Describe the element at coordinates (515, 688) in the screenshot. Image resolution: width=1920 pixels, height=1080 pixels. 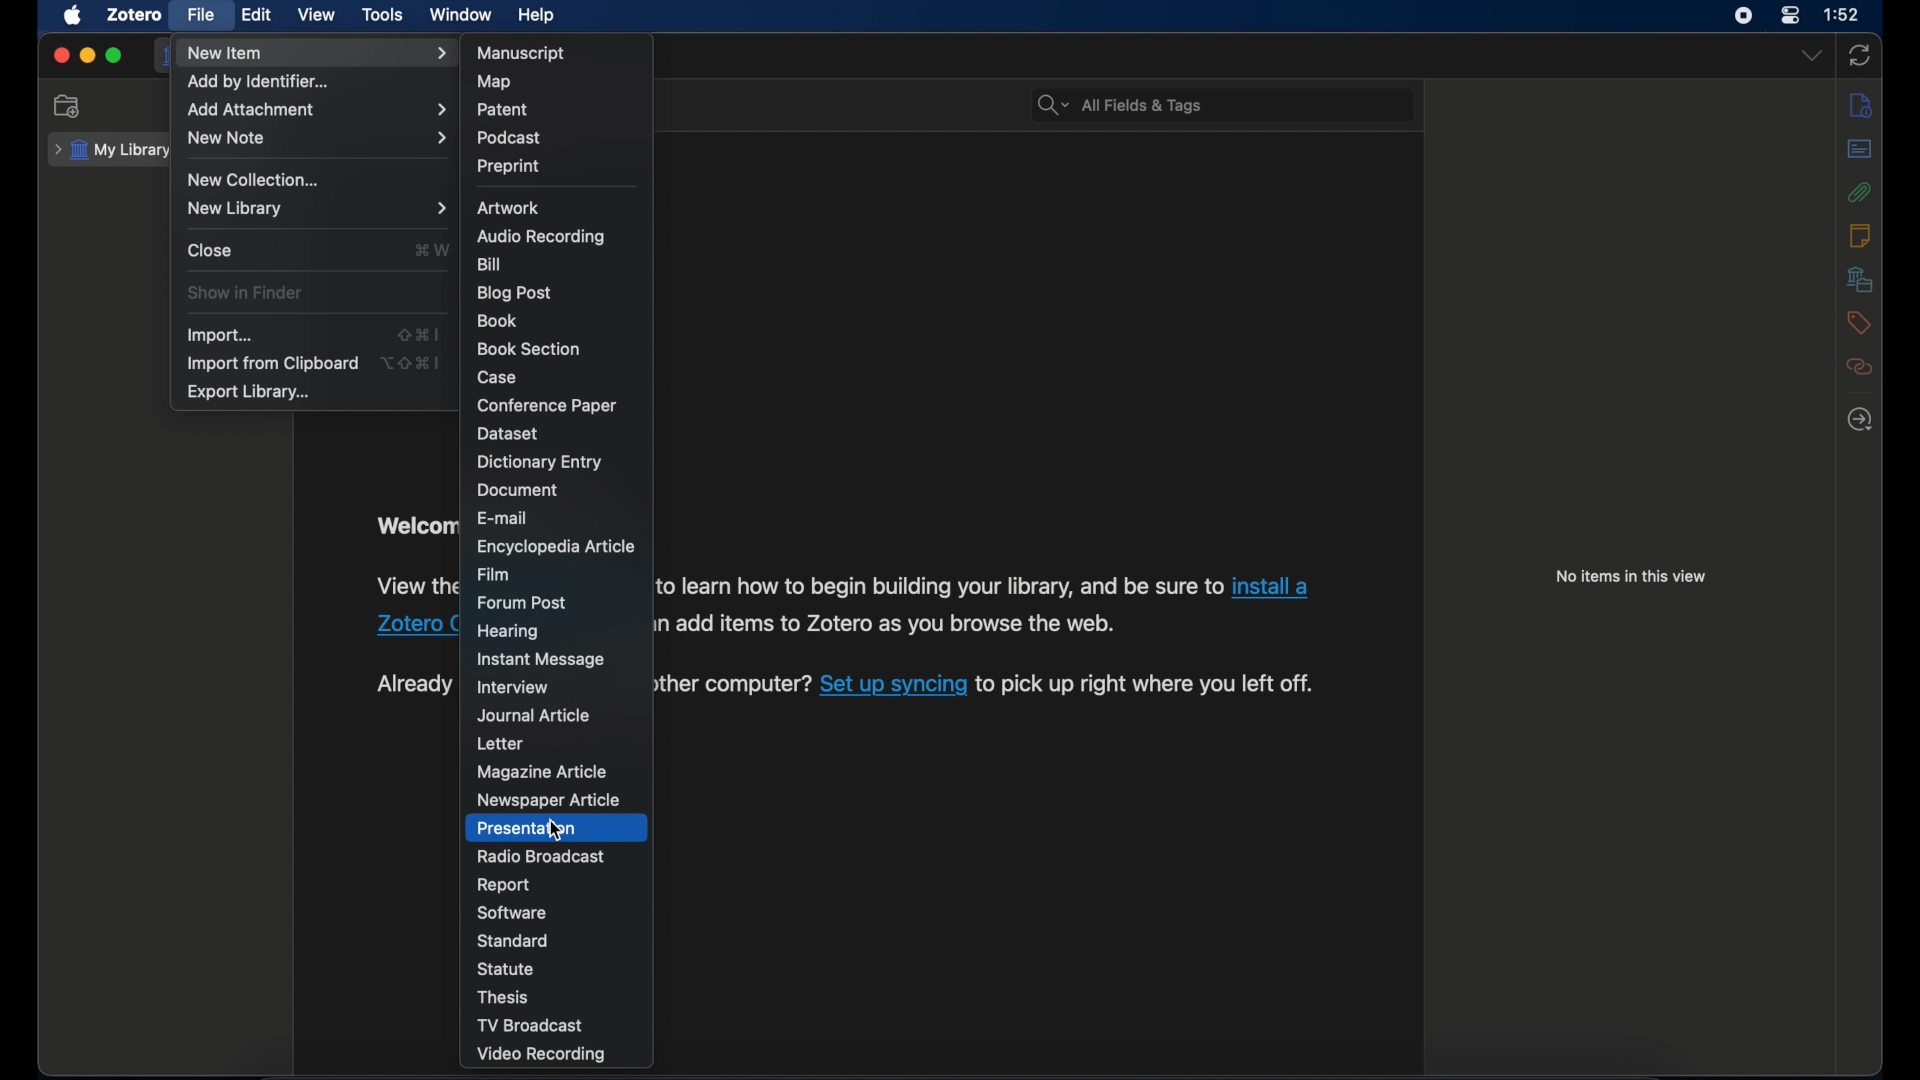
I see `interview` at that location.